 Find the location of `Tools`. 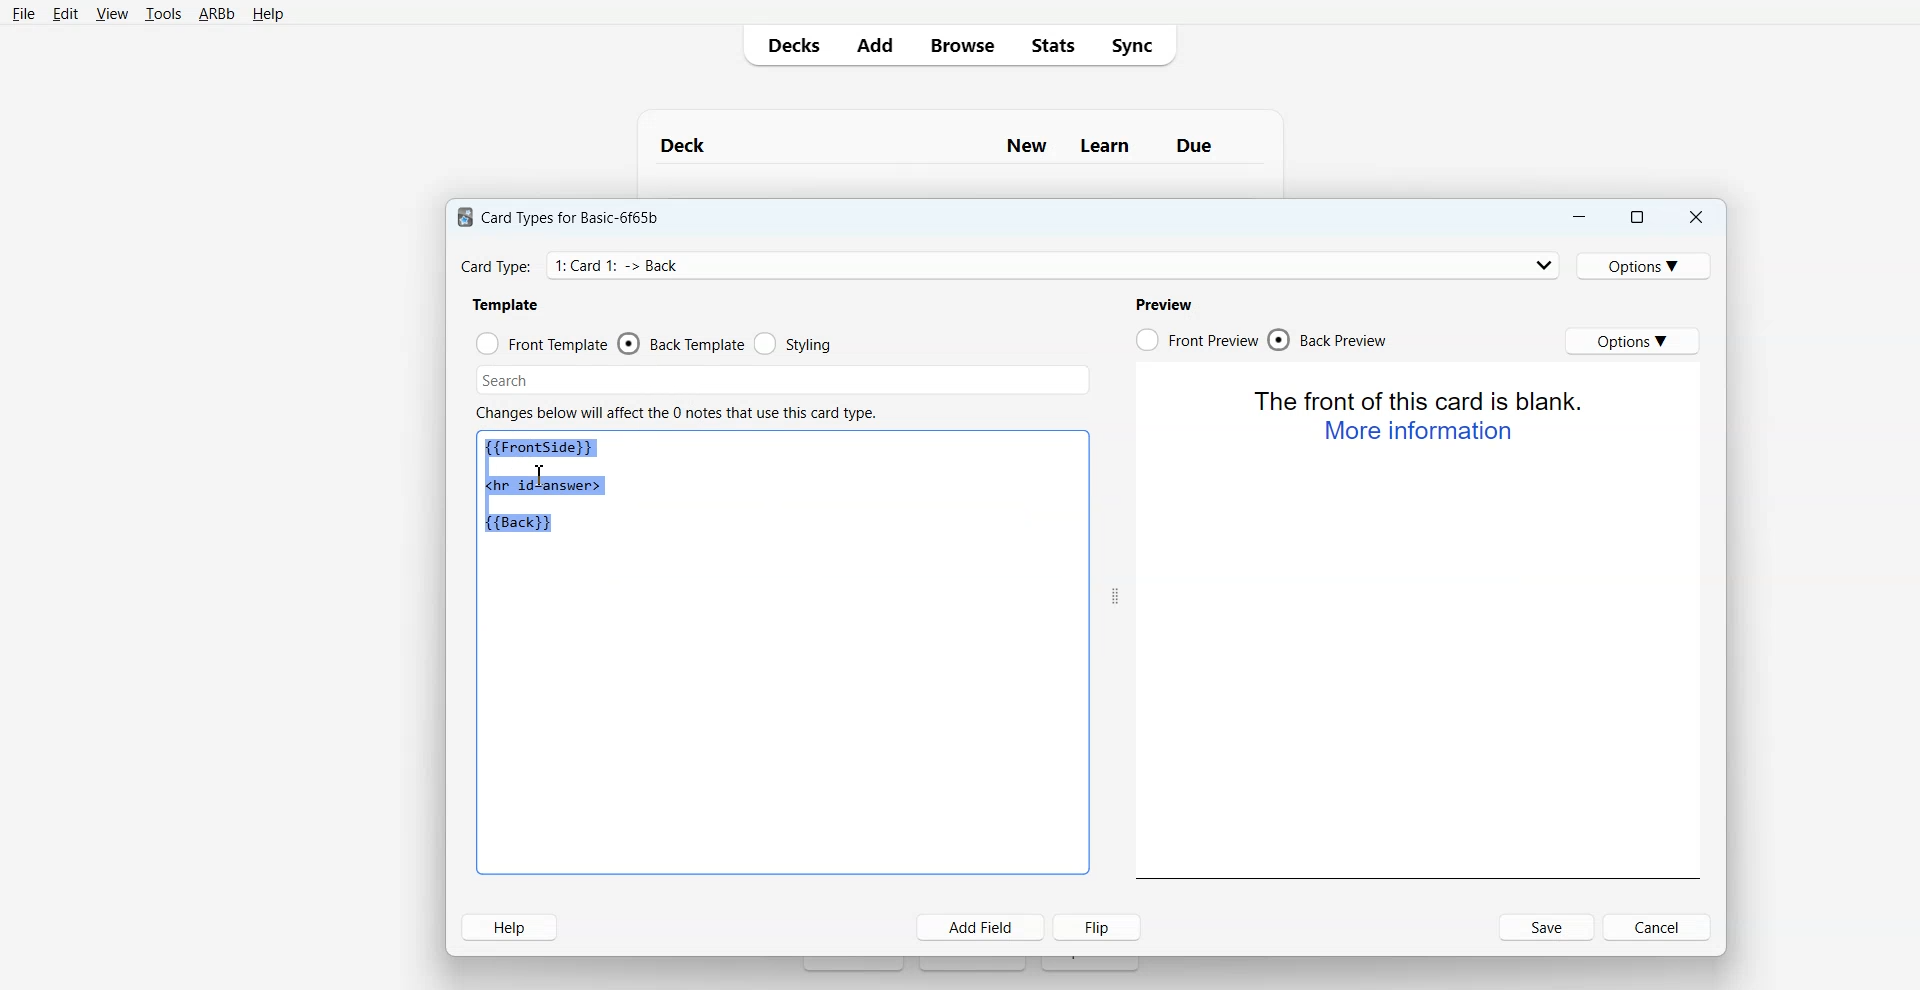

Tools is located at coordinates (163, 14).